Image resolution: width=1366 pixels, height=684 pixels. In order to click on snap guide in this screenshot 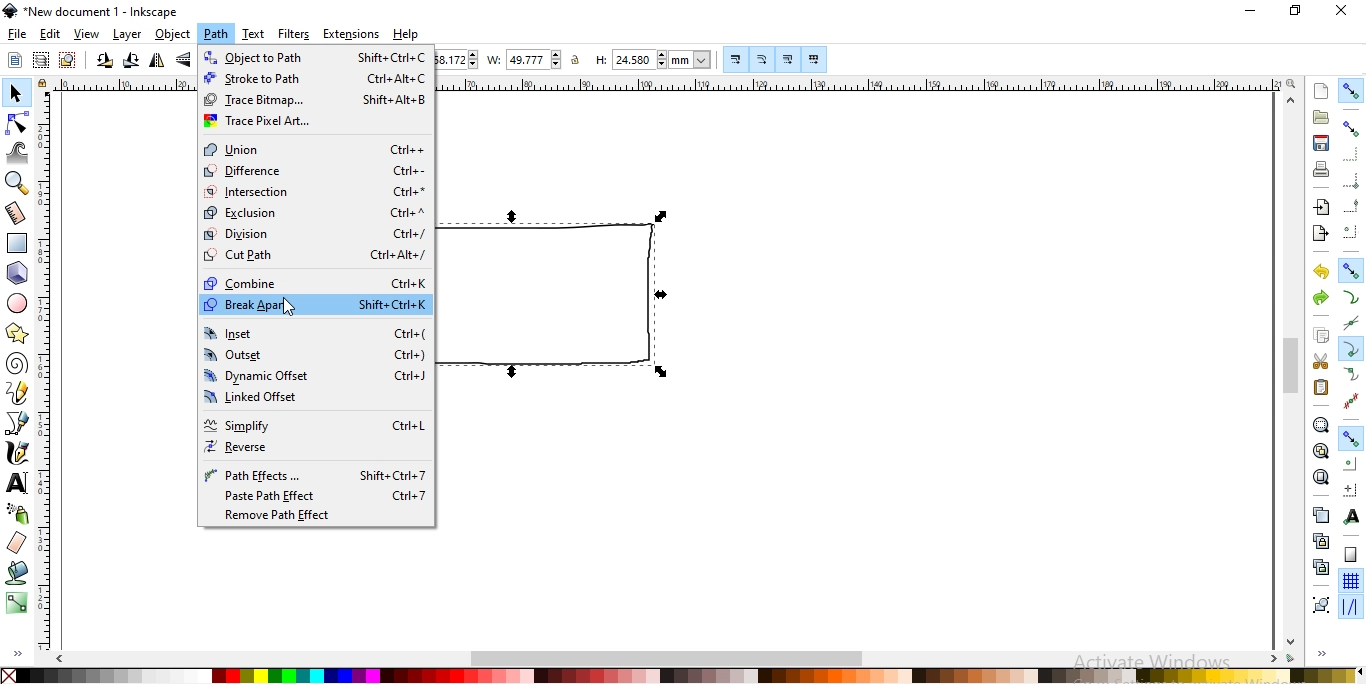, I will do `click(1353, 607)`.